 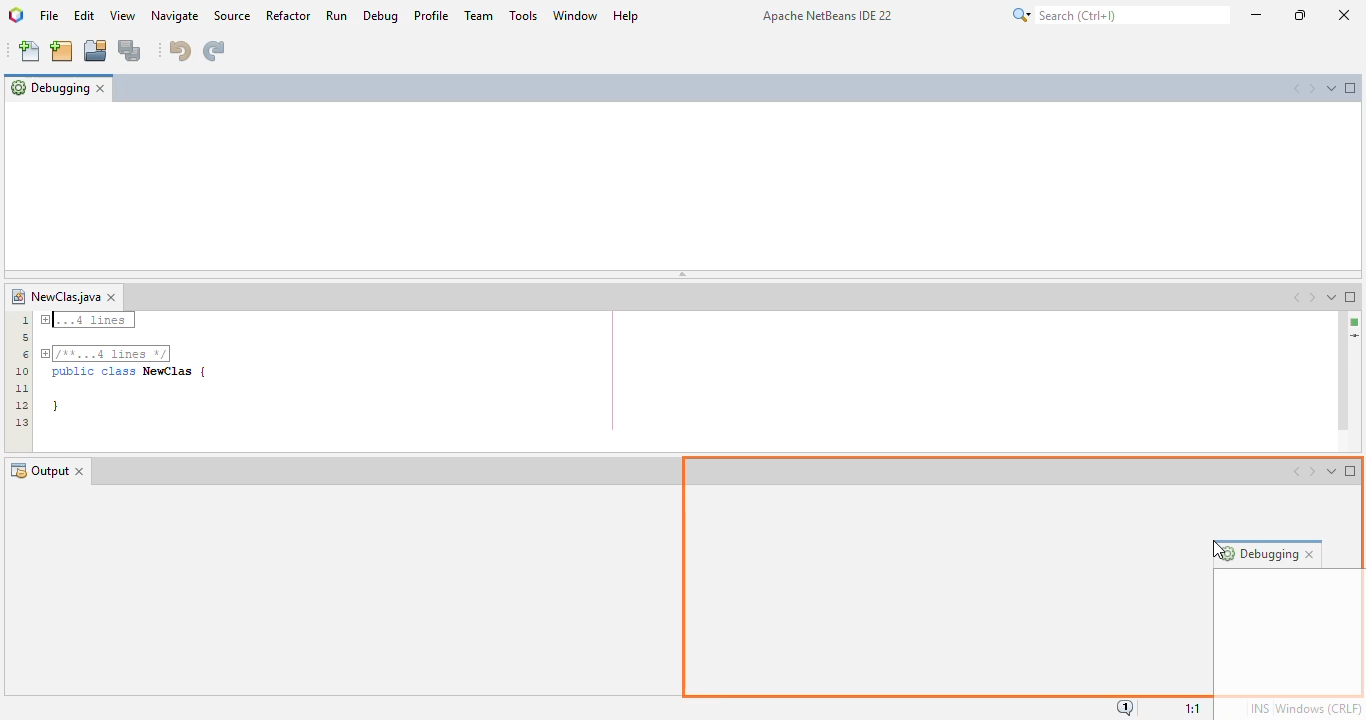 What do you see at coordinates (1353, 337) in the screenshot?
I see `current line` at bounding box center [1353, 337].